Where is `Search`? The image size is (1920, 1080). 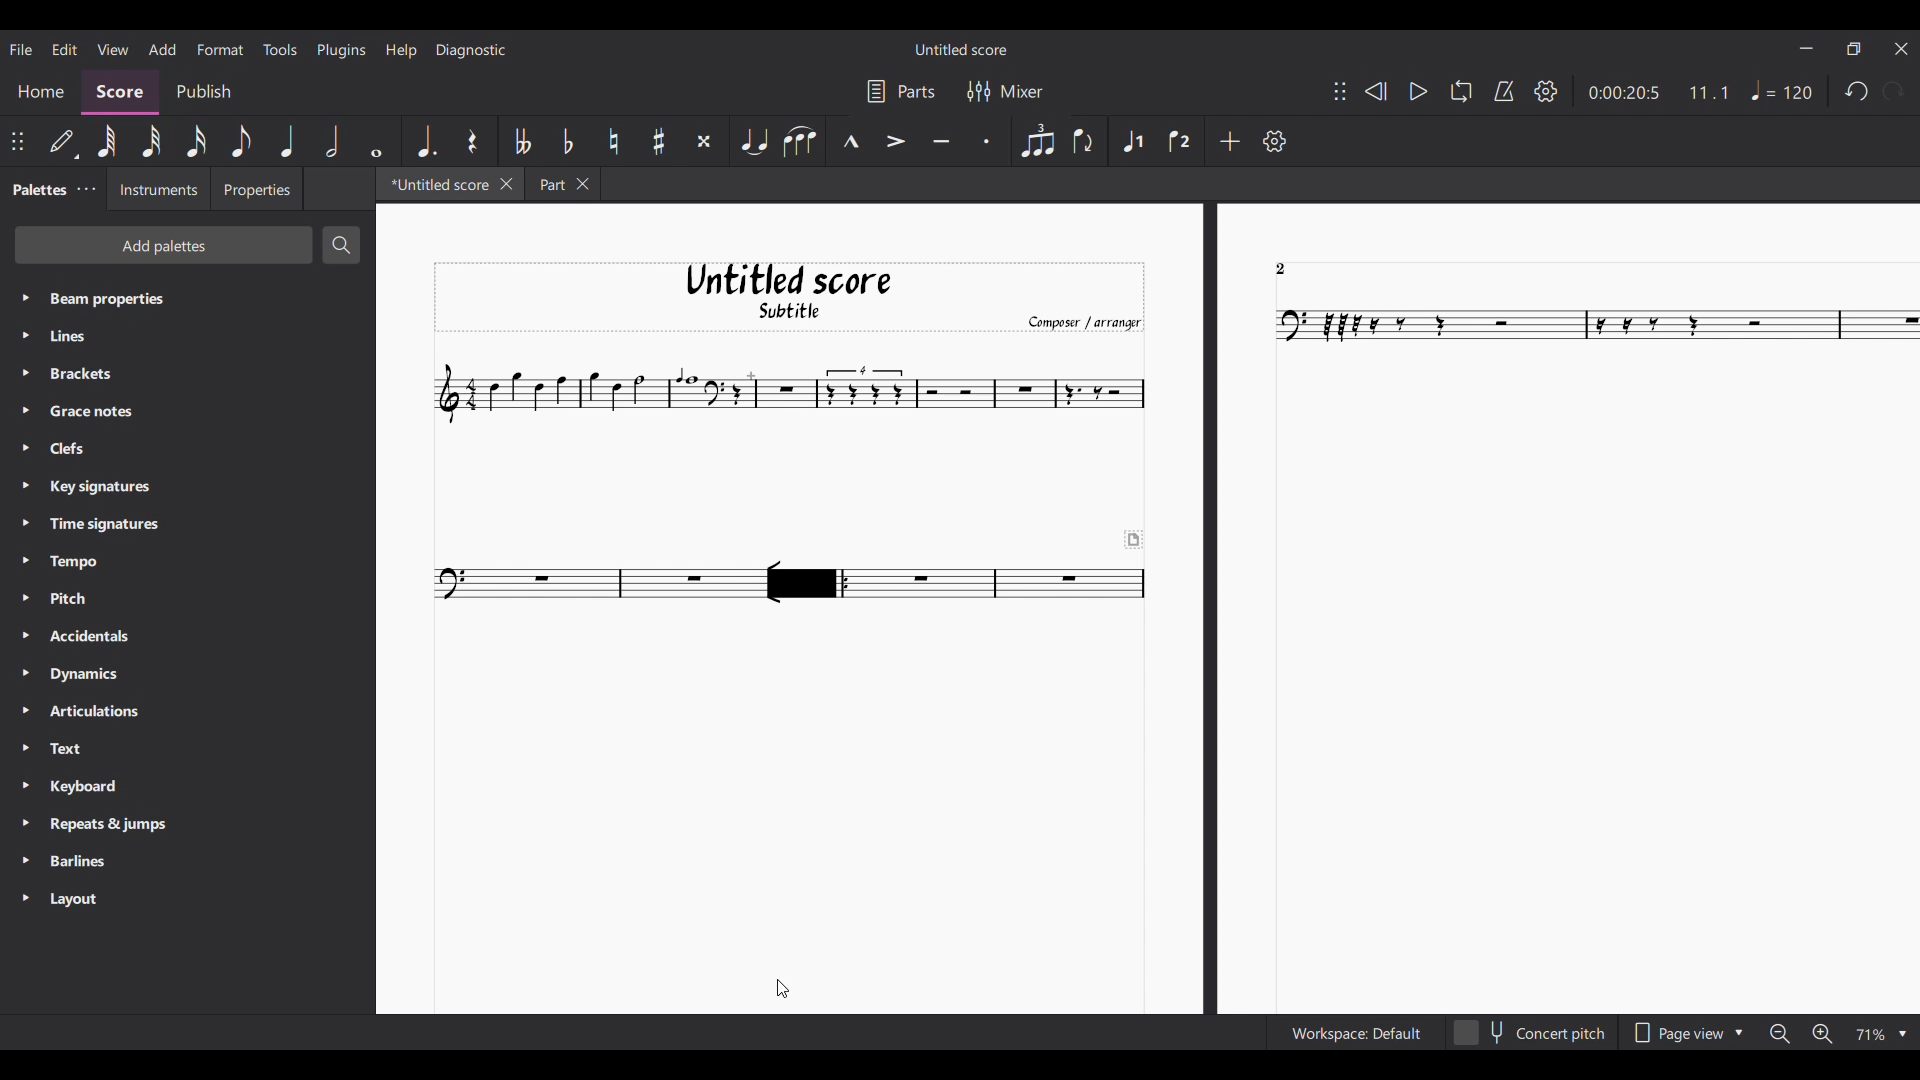
Search is located at coordinates (341, 244).